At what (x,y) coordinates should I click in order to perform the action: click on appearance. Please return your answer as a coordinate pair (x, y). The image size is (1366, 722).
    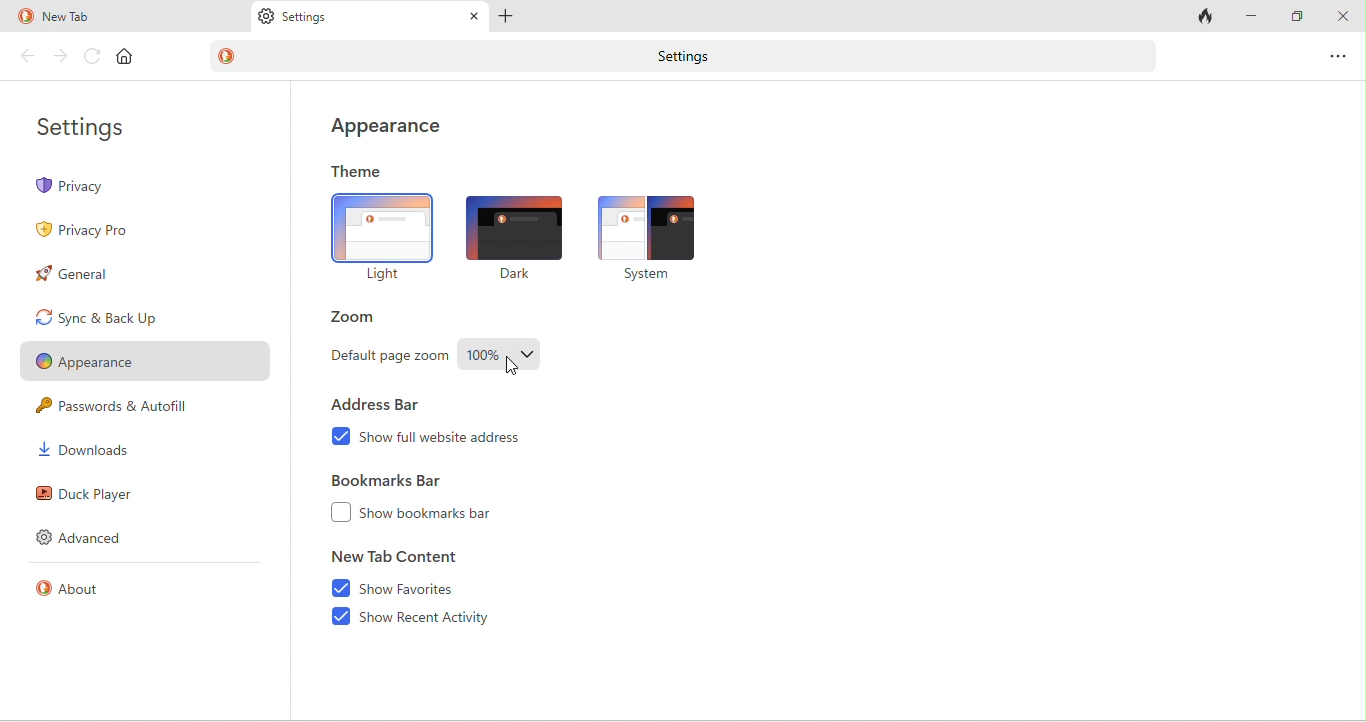
    Looking at the image, I should click on (395, 126).